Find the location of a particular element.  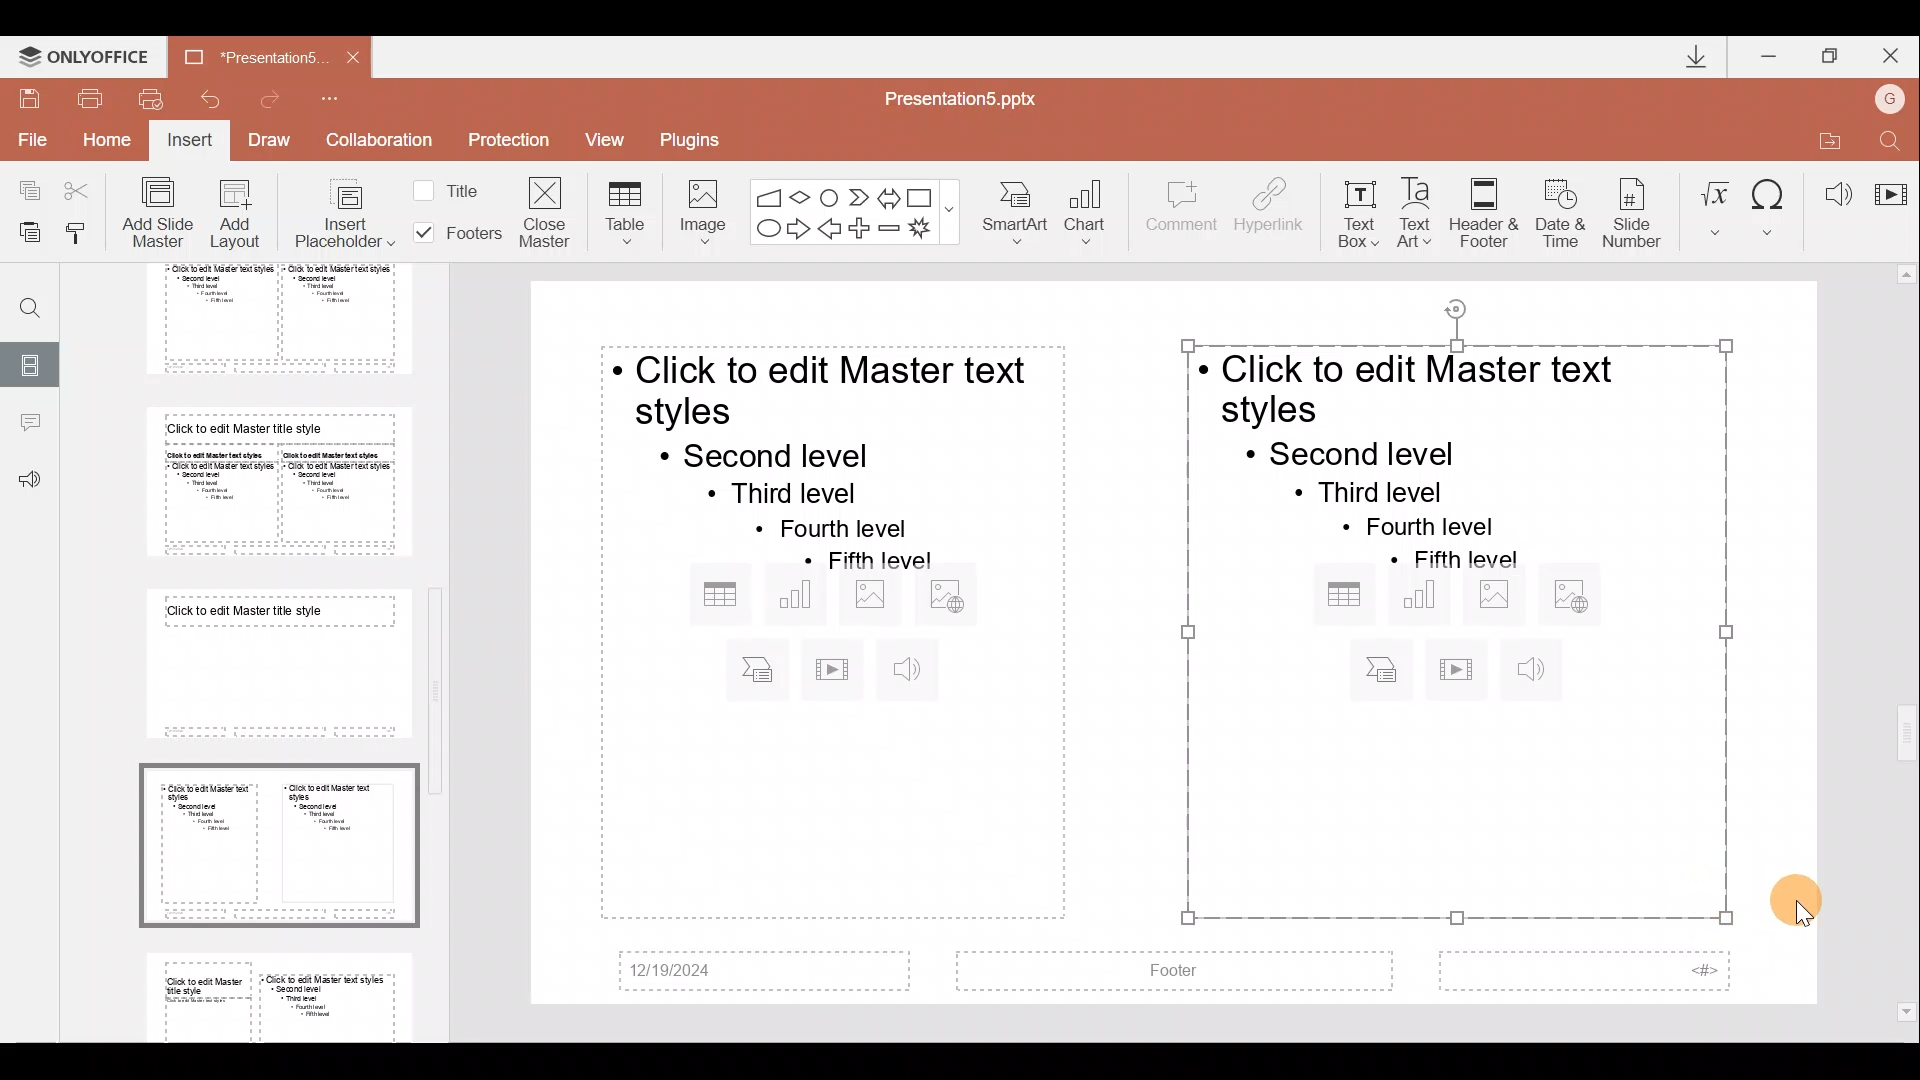

Plus is located at coordinates (863, 226).